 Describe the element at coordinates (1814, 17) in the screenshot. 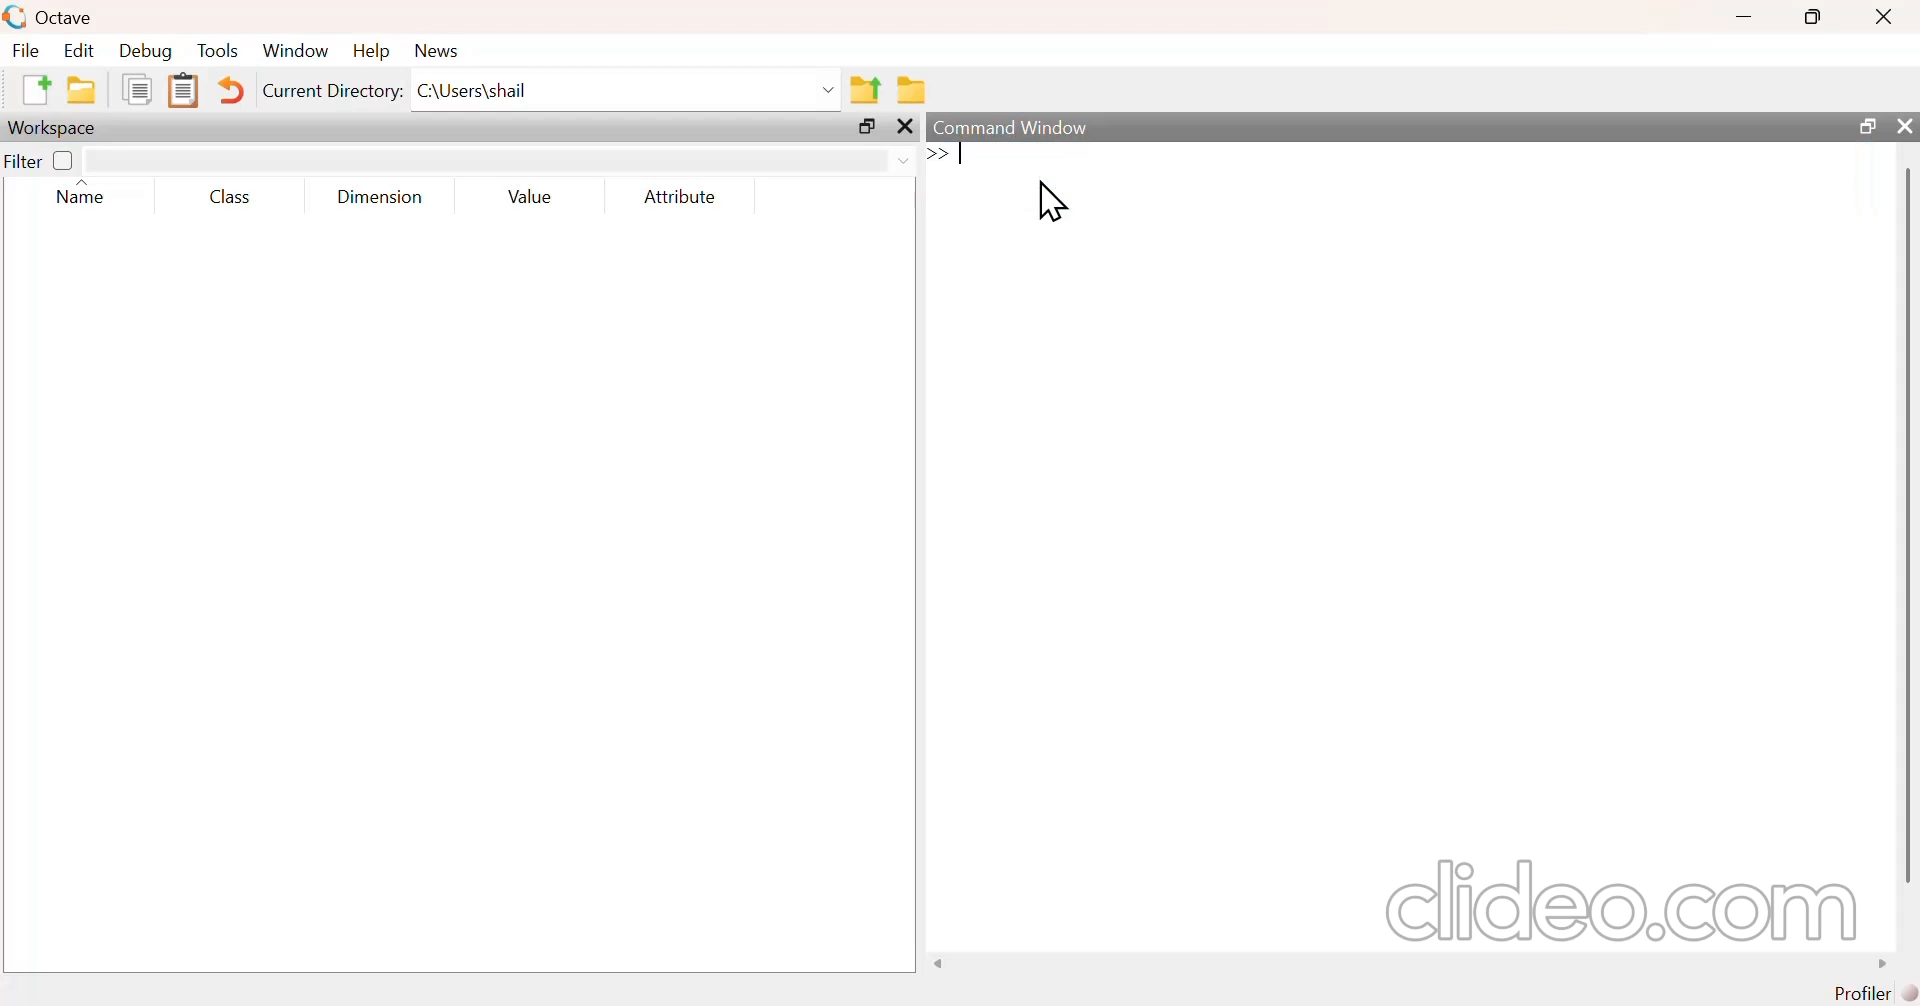

I see `maximize` at that location.